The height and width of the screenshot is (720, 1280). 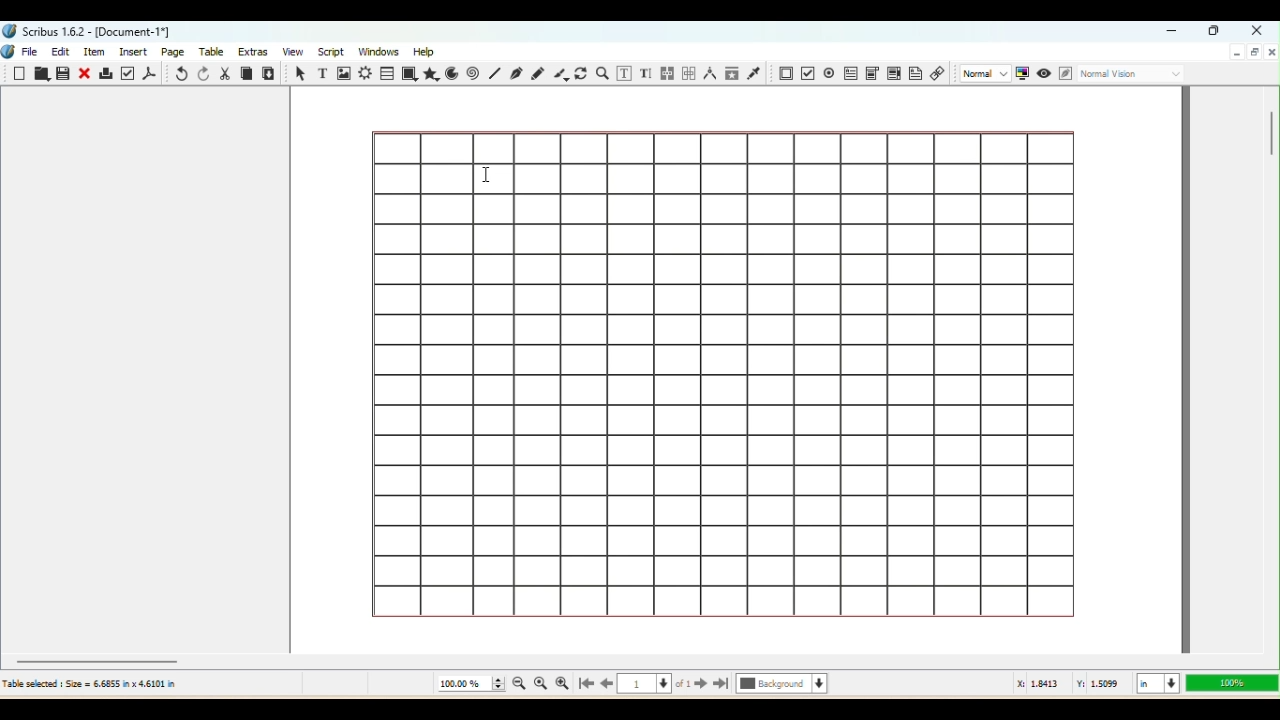 I want to click on PDF combo box, so click(x=871, y=71).